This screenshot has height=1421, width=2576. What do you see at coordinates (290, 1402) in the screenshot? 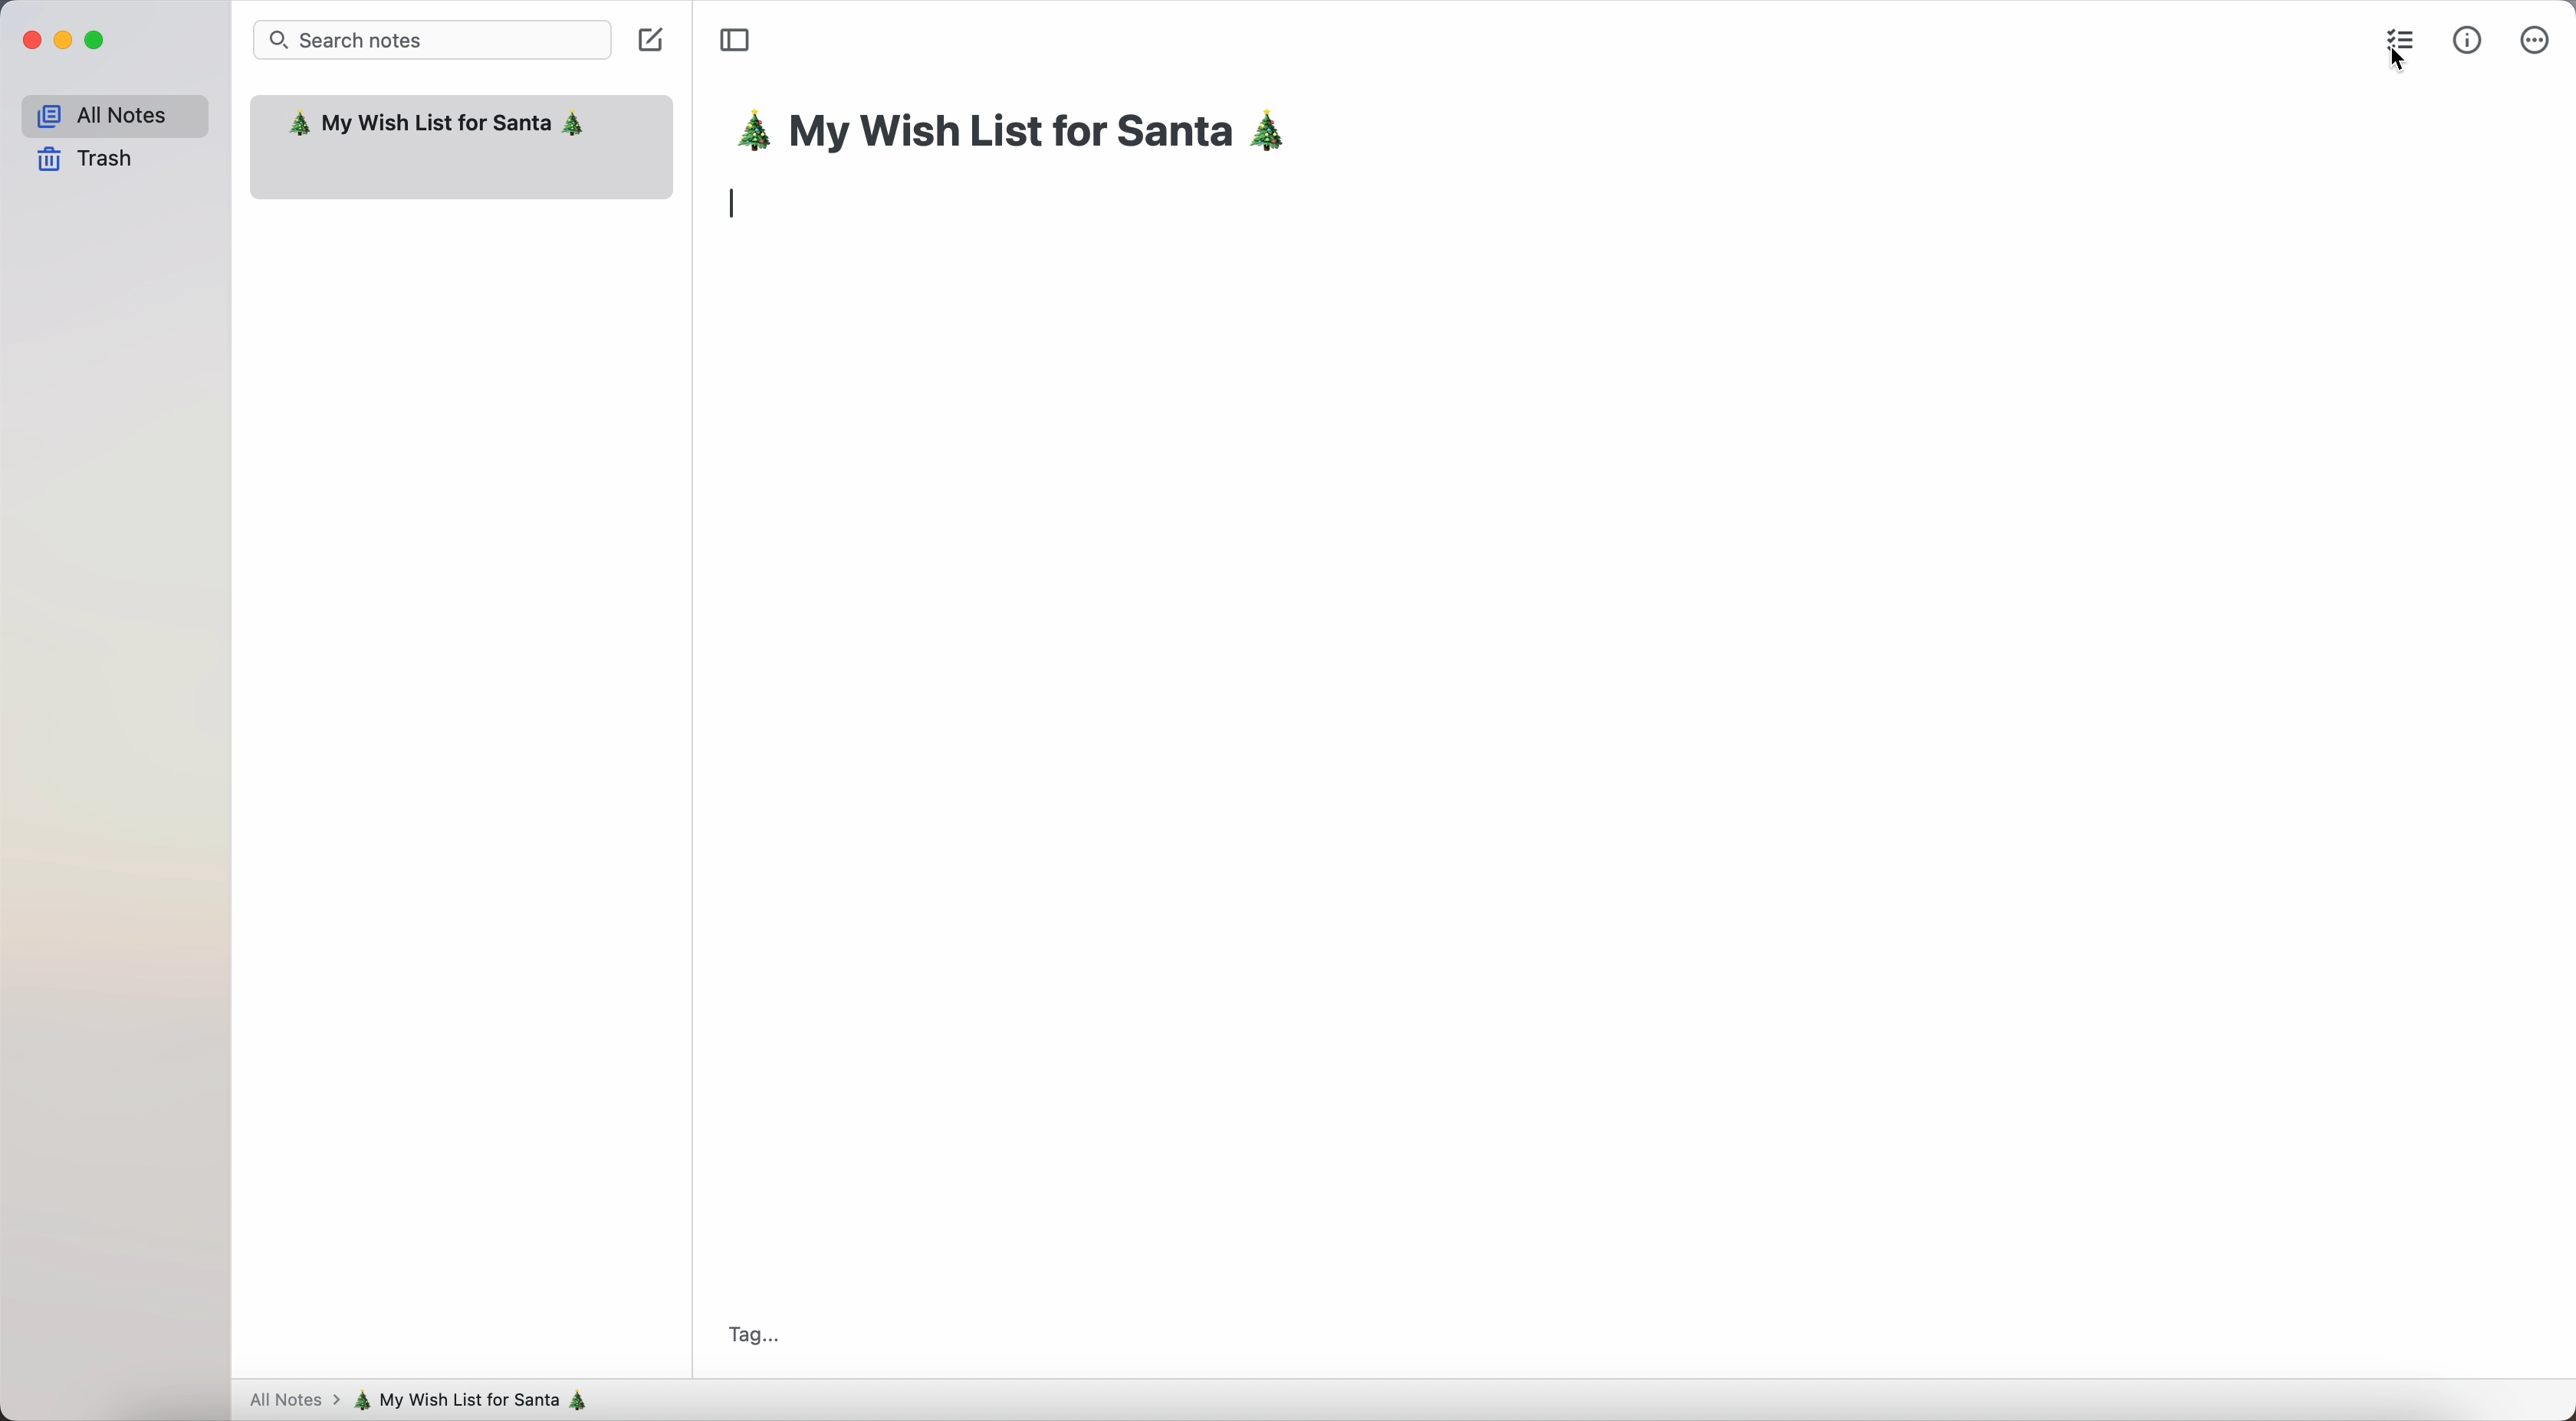
I see `all notes` at bounding box center [290, 1402].